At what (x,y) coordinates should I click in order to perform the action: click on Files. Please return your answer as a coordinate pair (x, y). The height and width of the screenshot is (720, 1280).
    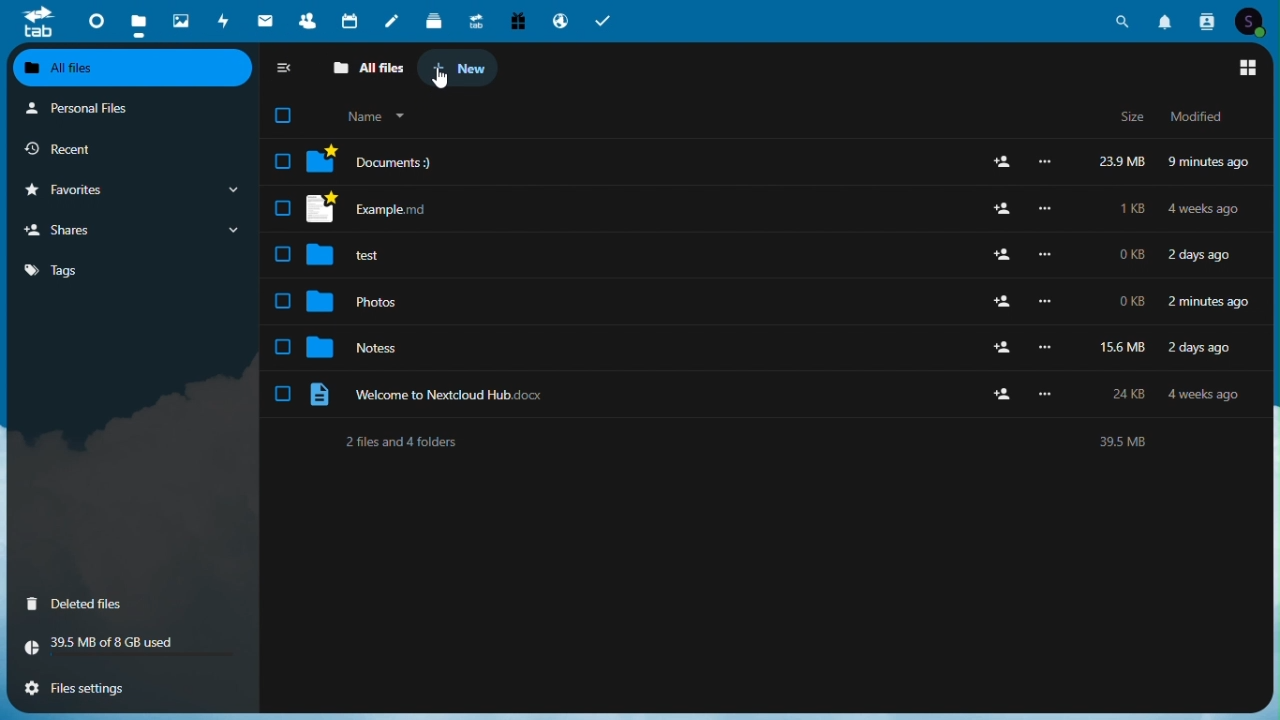
    Looking at the image, I should click on (784, 209).